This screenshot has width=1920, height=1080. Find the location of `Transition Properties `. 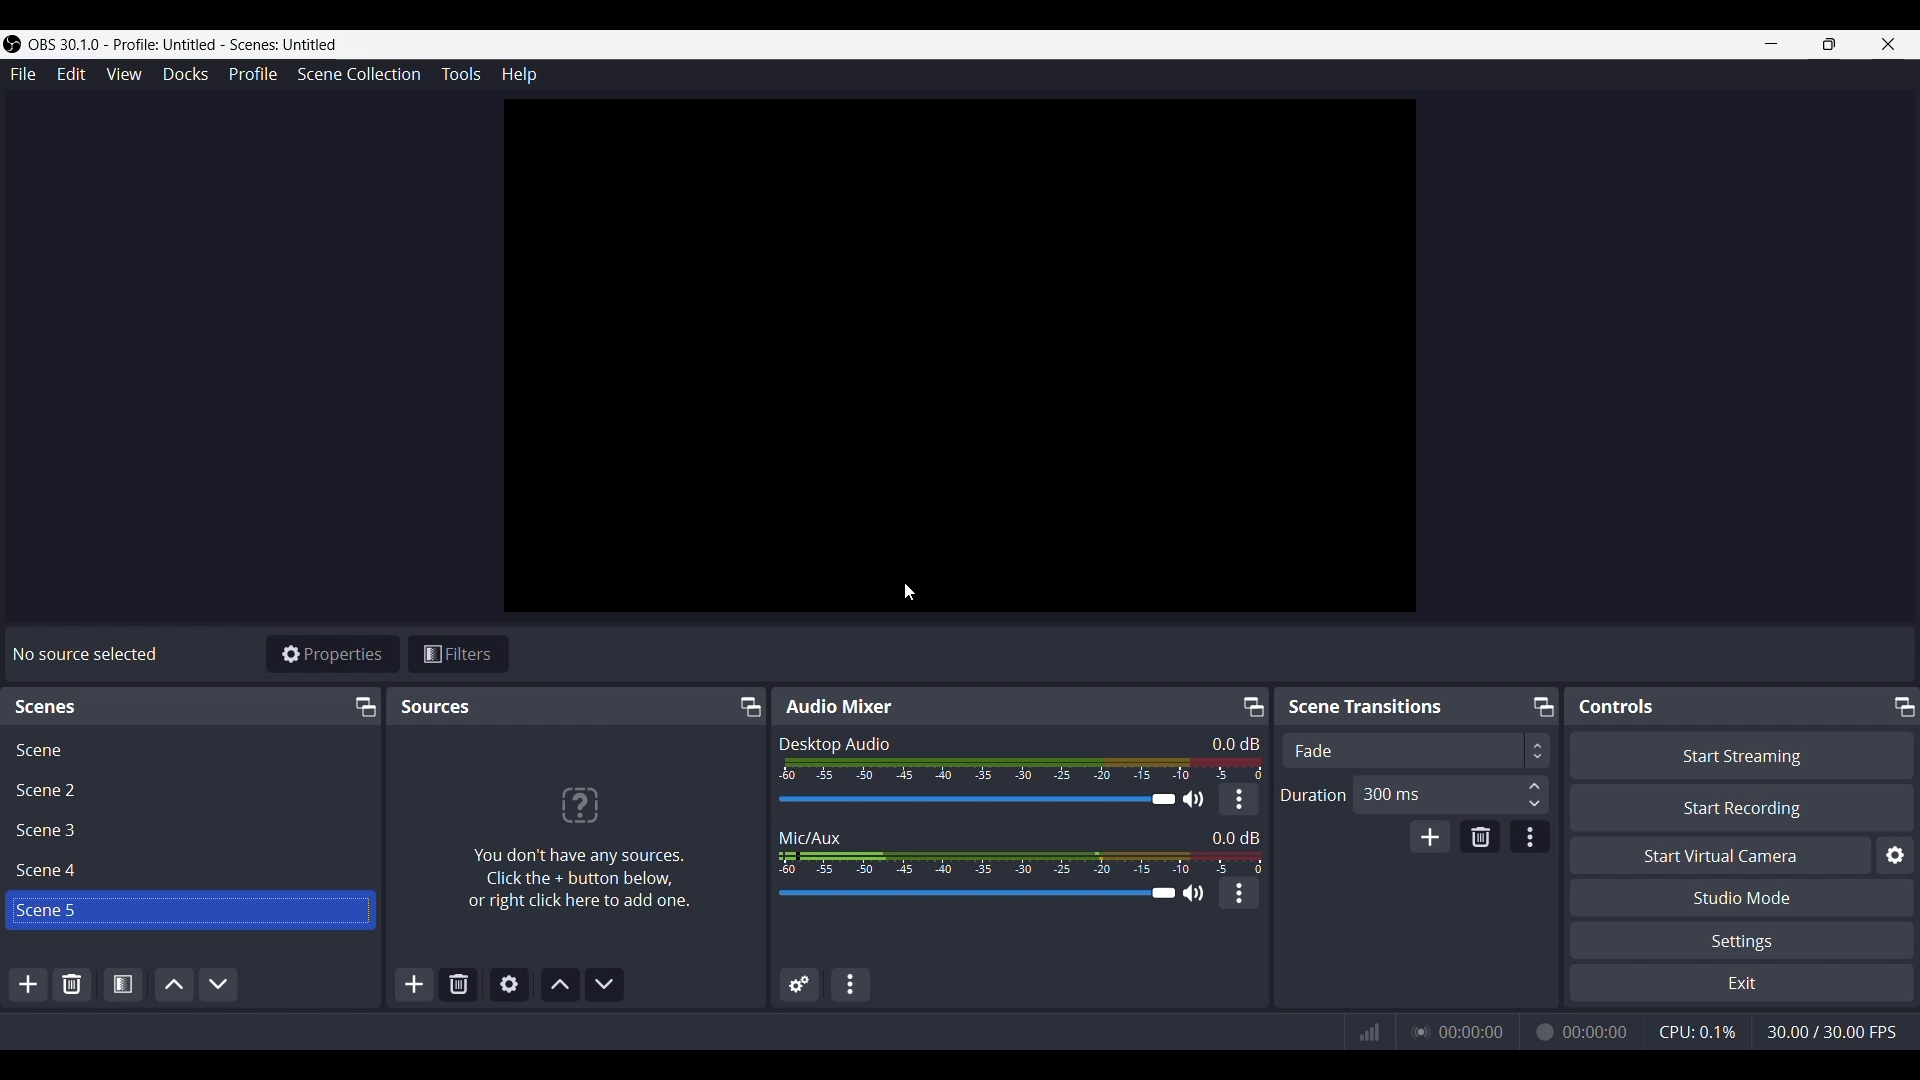

Transition Properties  is located at coordinates (1531, 837).